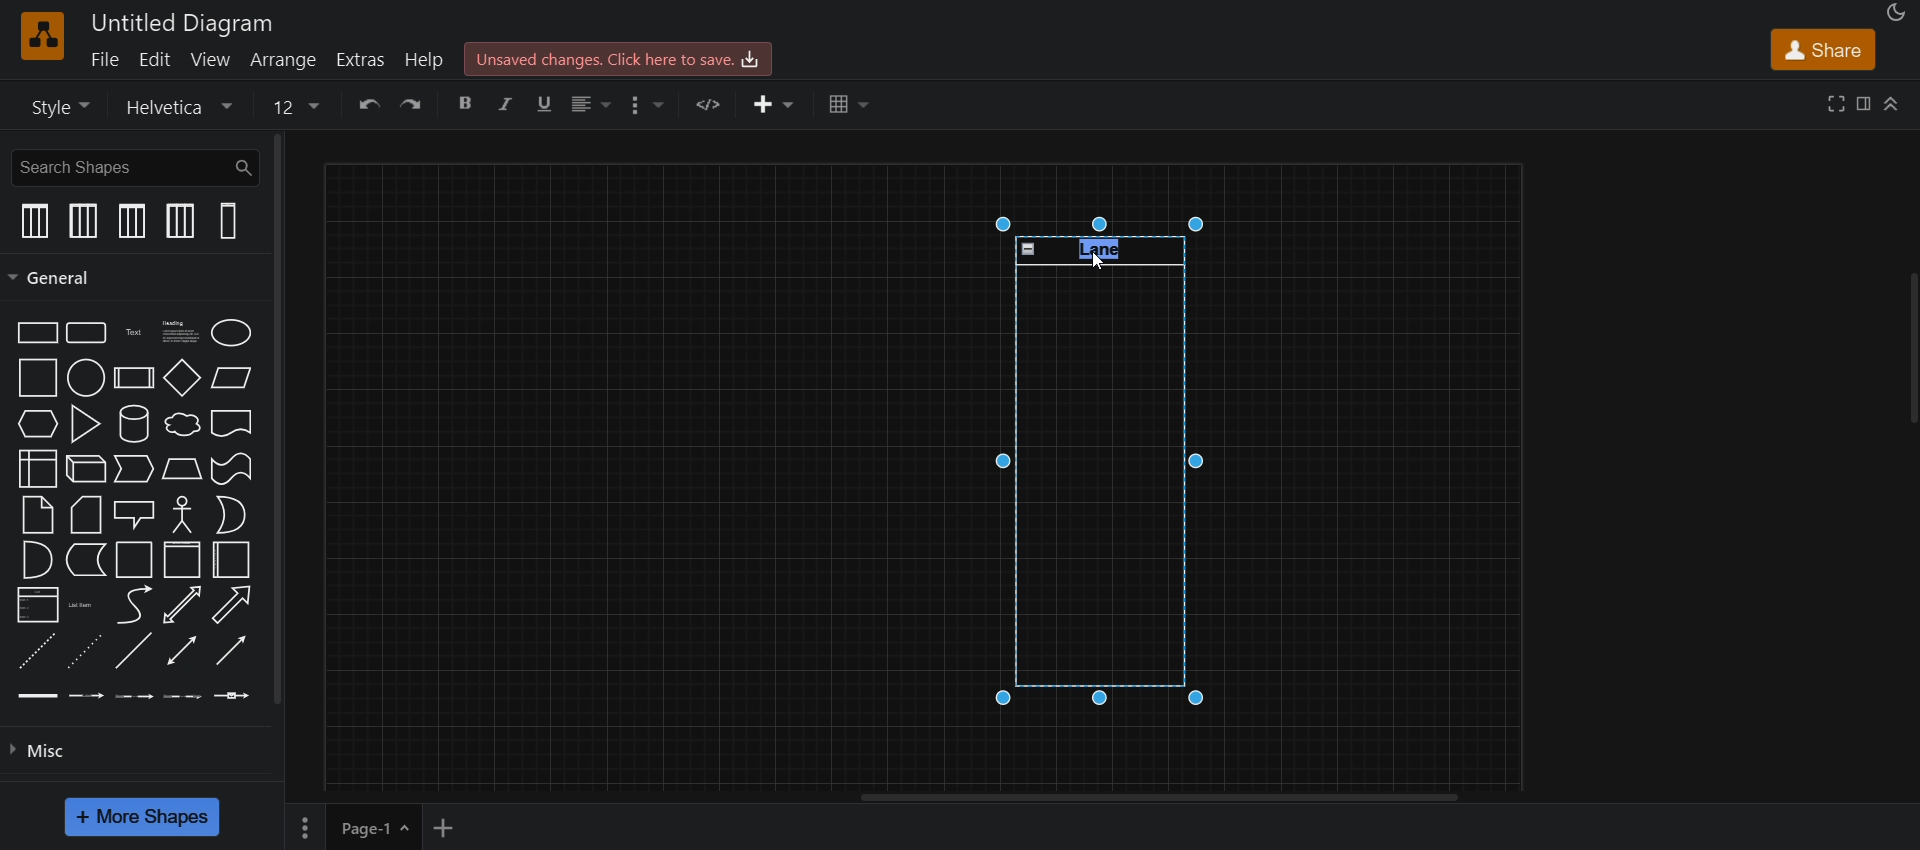 The height and width of the screenshot is (850, 1920). Describe the element at coordinates (351, 826) in the screenshot. I see `page 1` at that location.